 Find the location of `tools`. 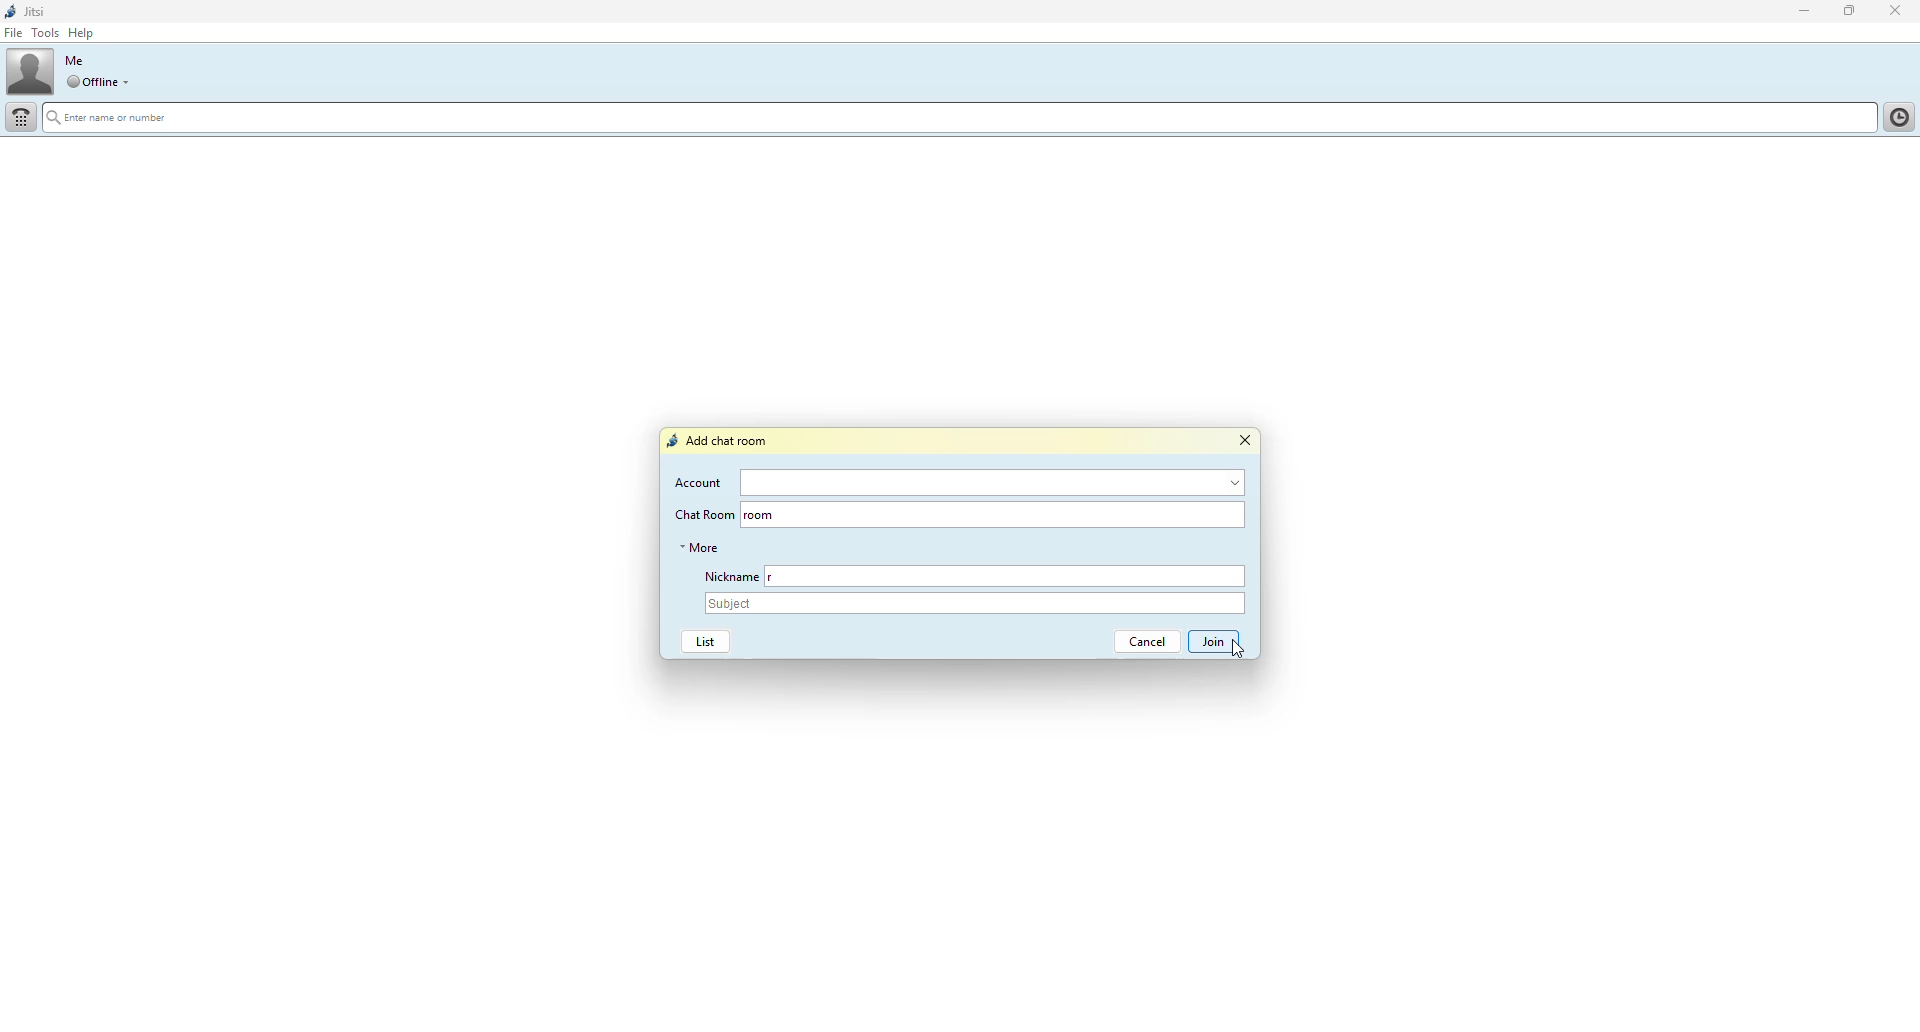

tools is located at coordinates (45, 33).